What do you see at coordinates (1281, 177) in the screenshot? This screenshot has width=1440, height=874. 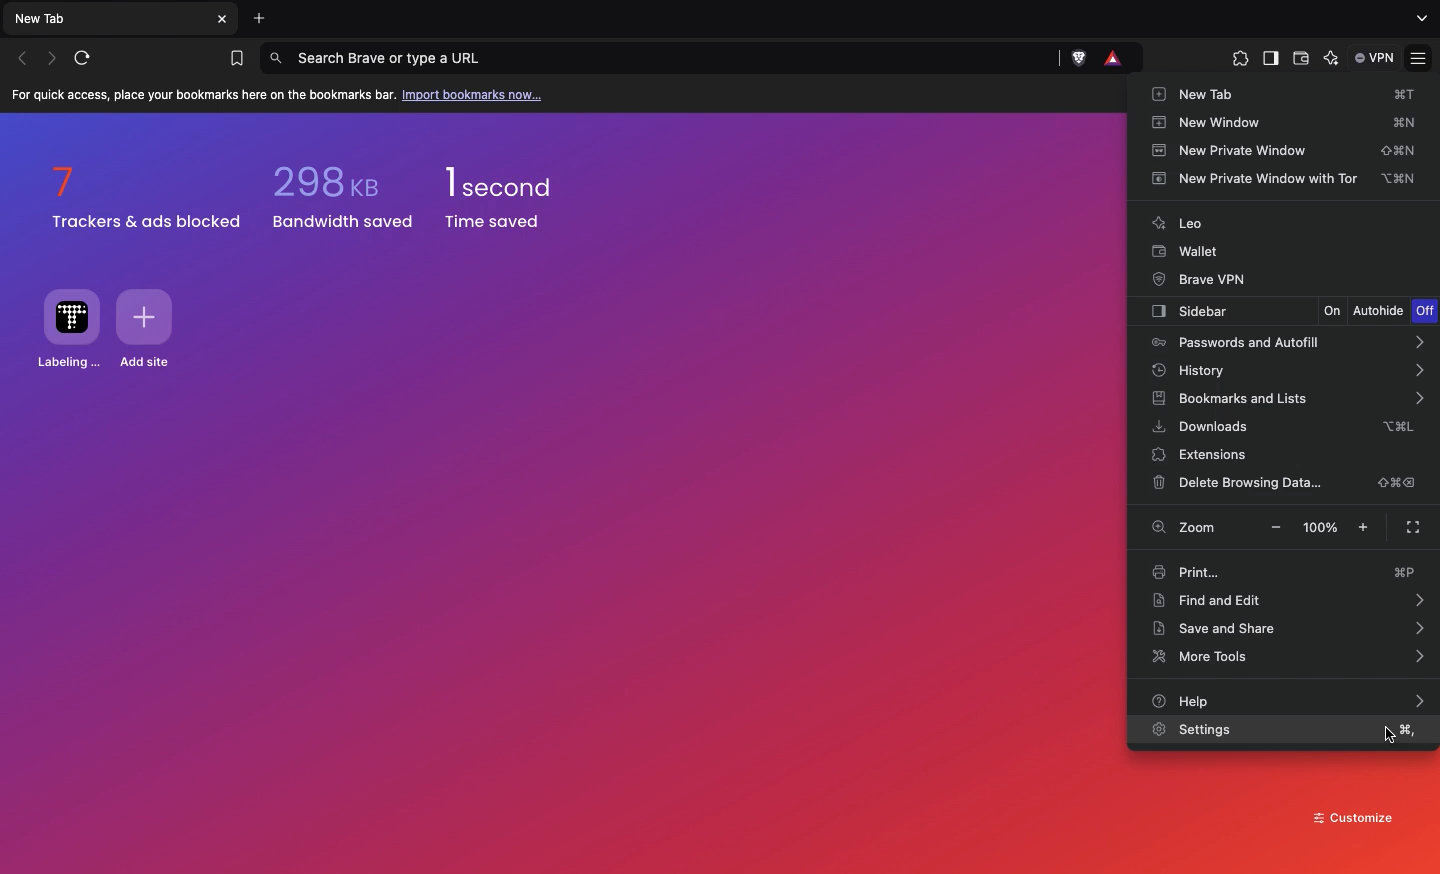 I see `New private window with Tor` at bounding box center [1281, 177].